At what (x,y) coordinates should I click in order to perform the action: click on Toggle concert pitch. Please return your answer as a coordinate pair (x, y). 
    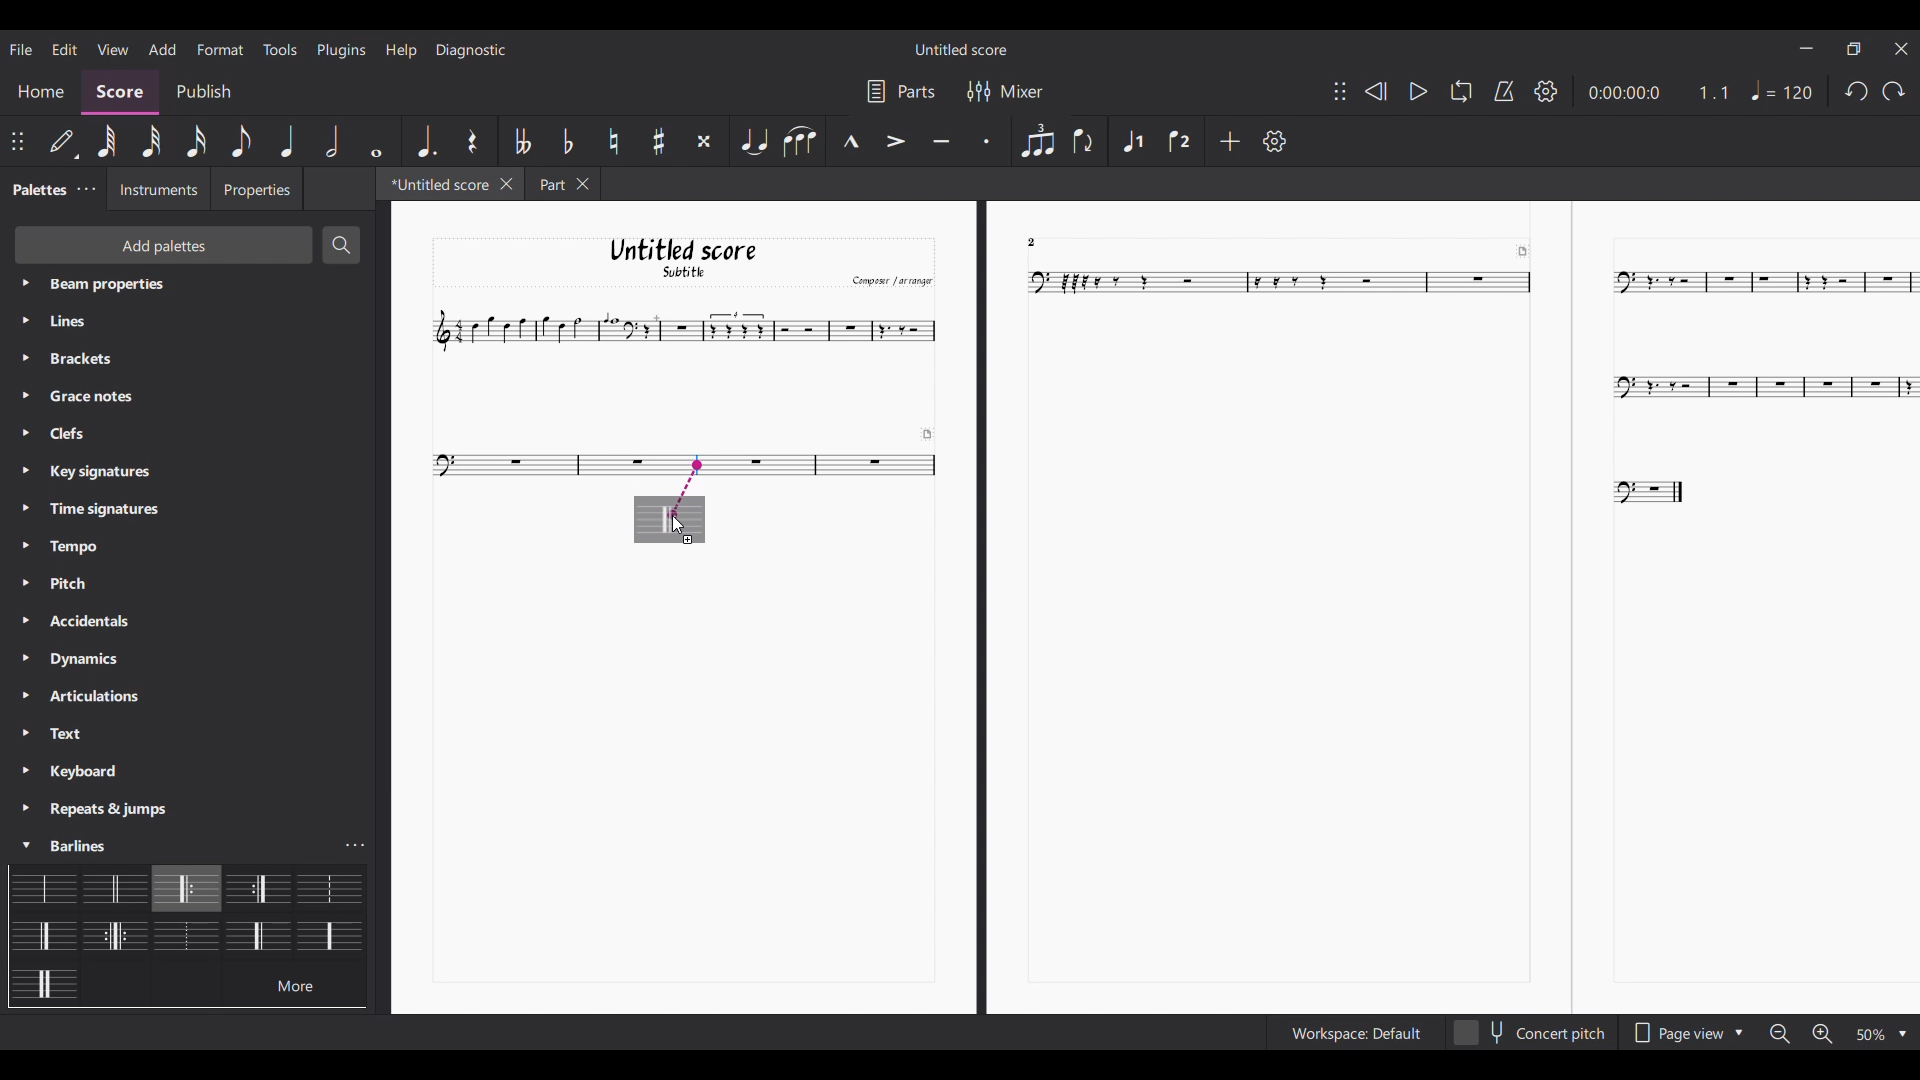
    Looking at the image, I should click on (1530, 1032).